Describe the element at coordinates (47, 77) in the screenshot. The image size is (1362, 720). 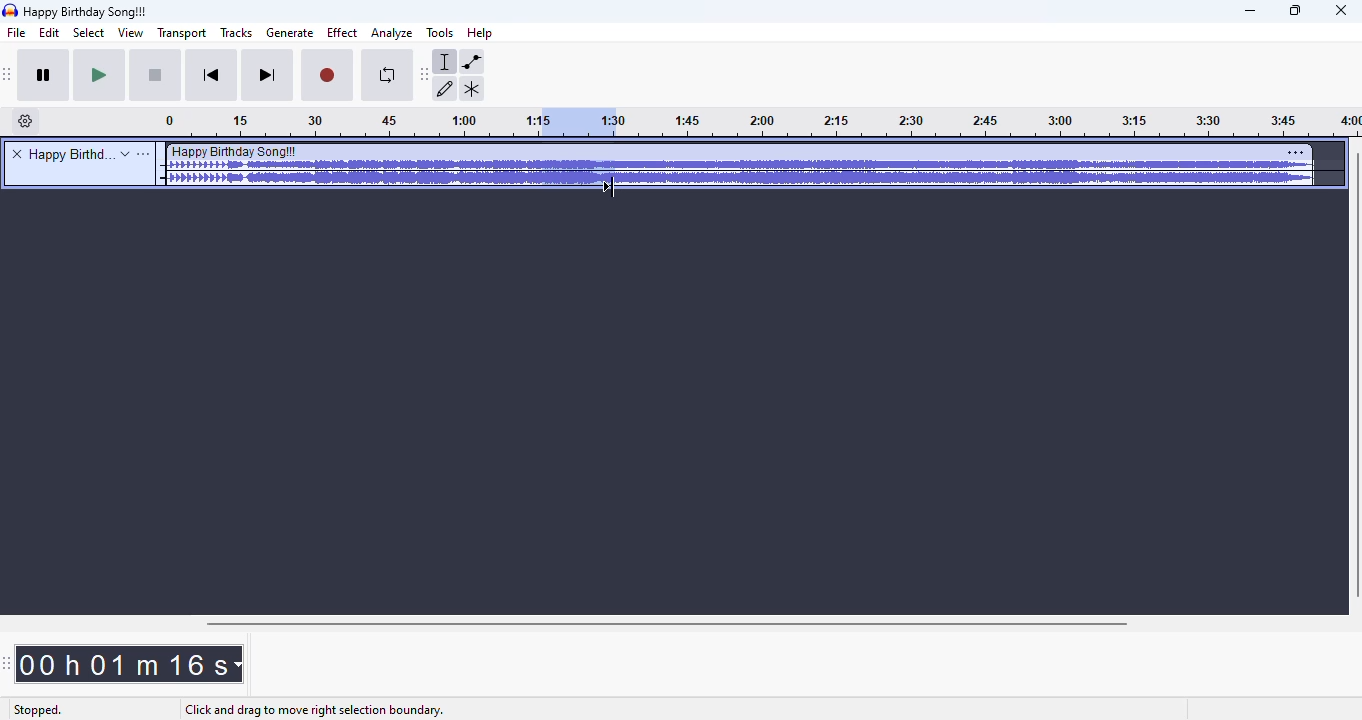
I see `pause` at that location.